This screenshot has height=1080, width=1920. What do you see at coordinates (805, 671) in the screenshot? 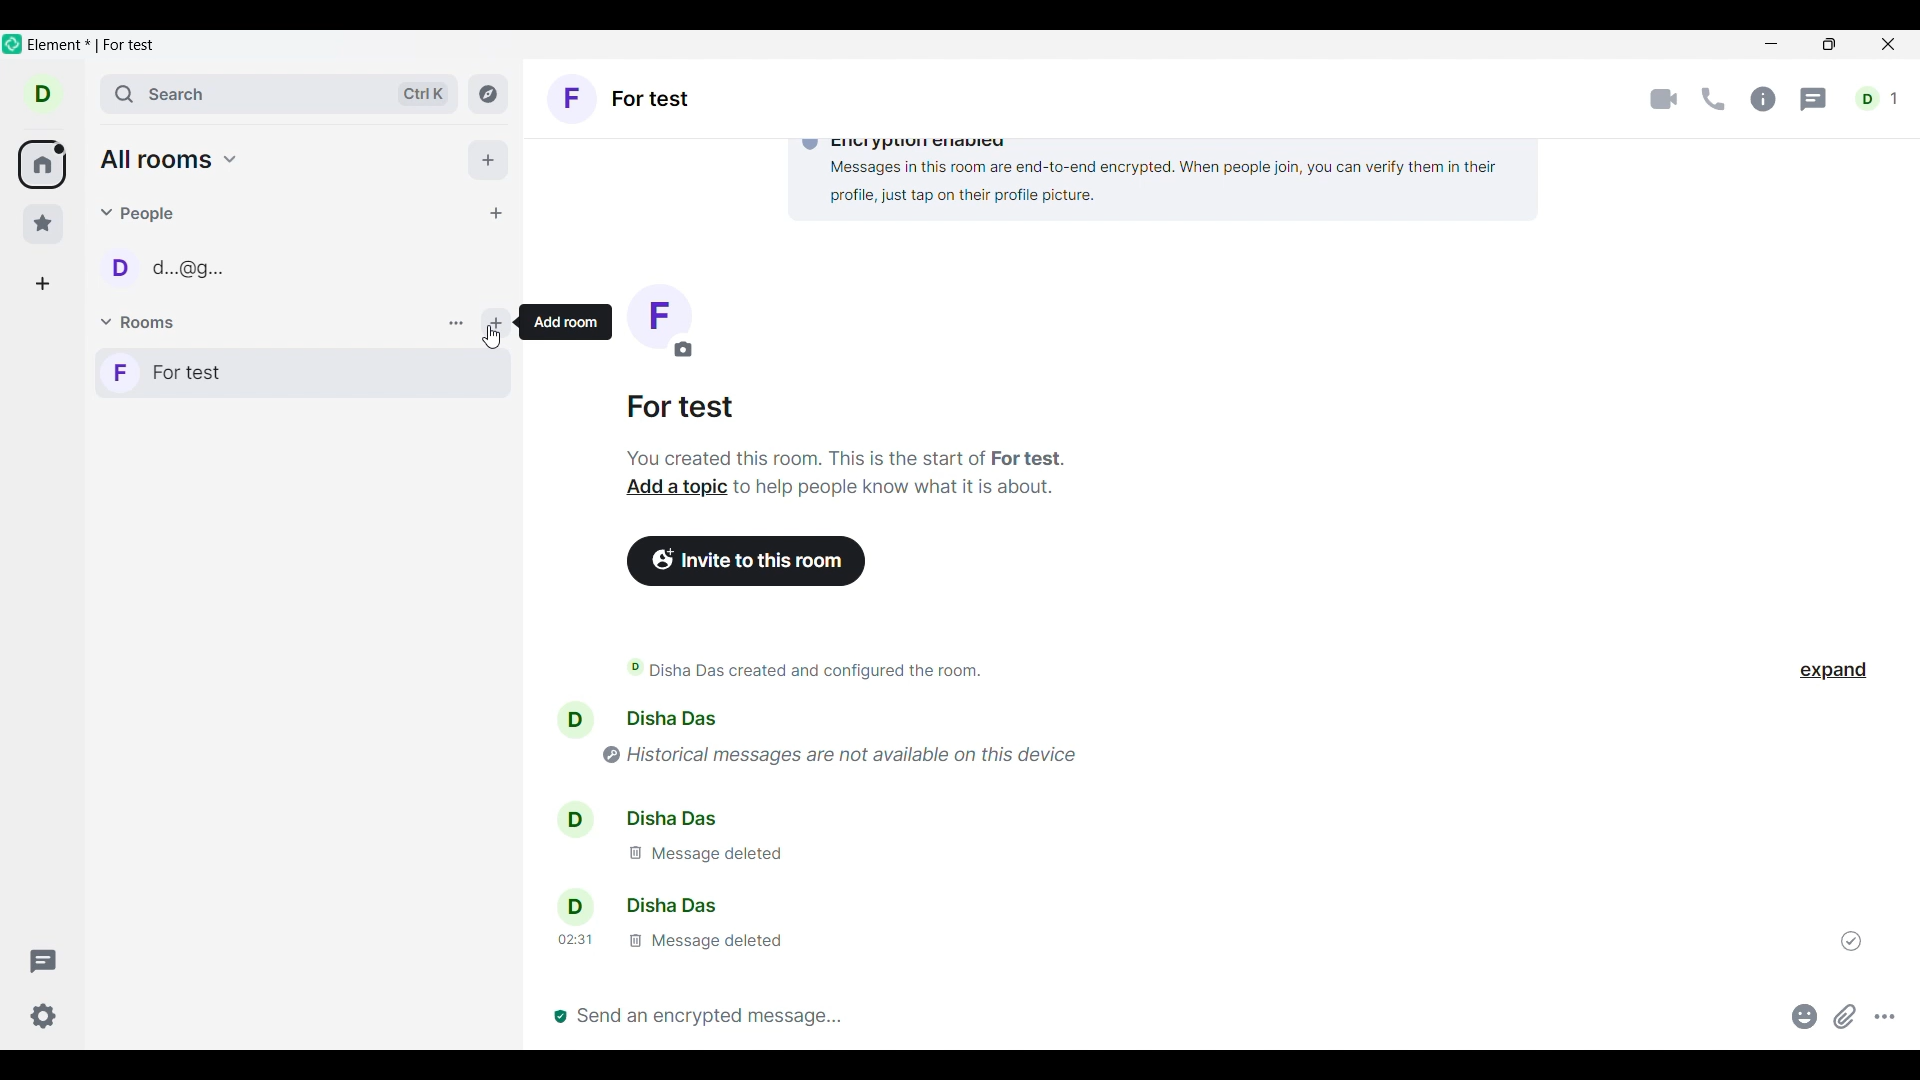
I see `disha das created and configured the room` at bounding box center [805, 671].